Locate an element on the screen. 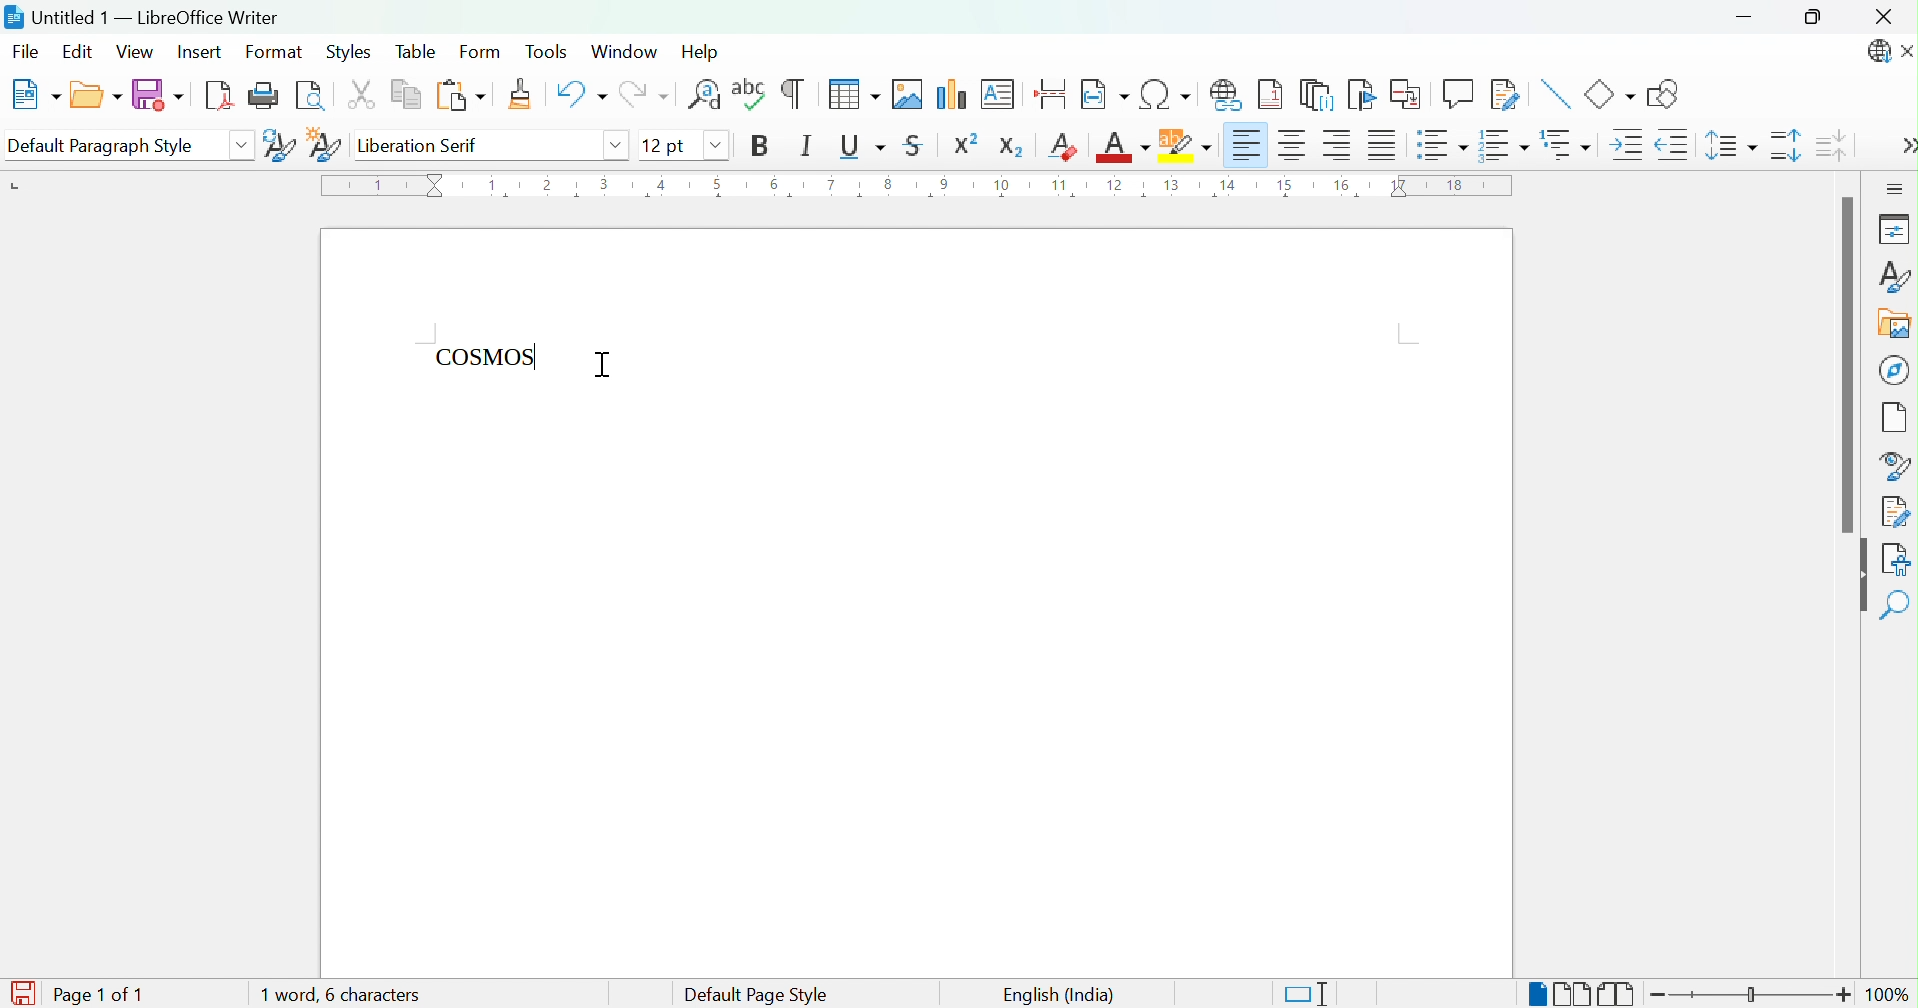 Image resolution: width=1918 pixels, height=1008 pixels. Insert Text Box is located at coordinates (1000, 91).